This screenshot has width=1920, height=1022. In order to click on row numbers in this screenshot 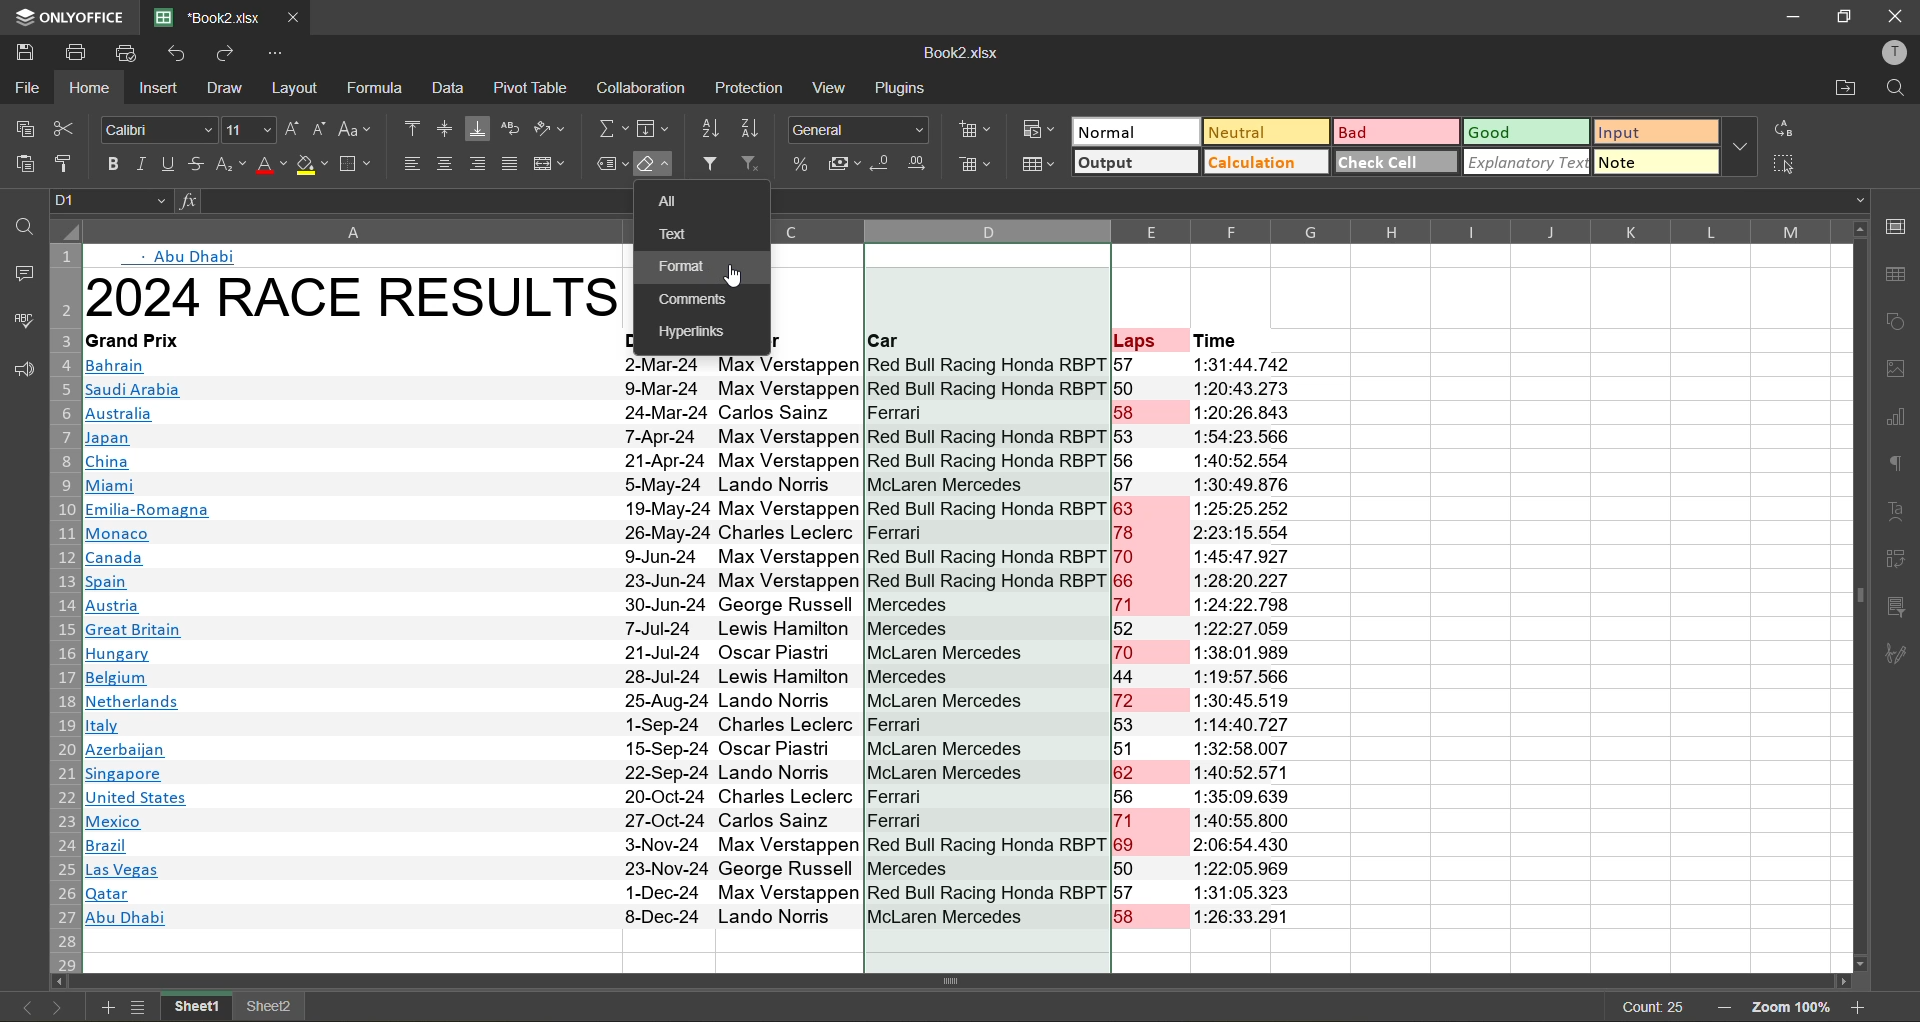, I will do `click(68, 607)`.